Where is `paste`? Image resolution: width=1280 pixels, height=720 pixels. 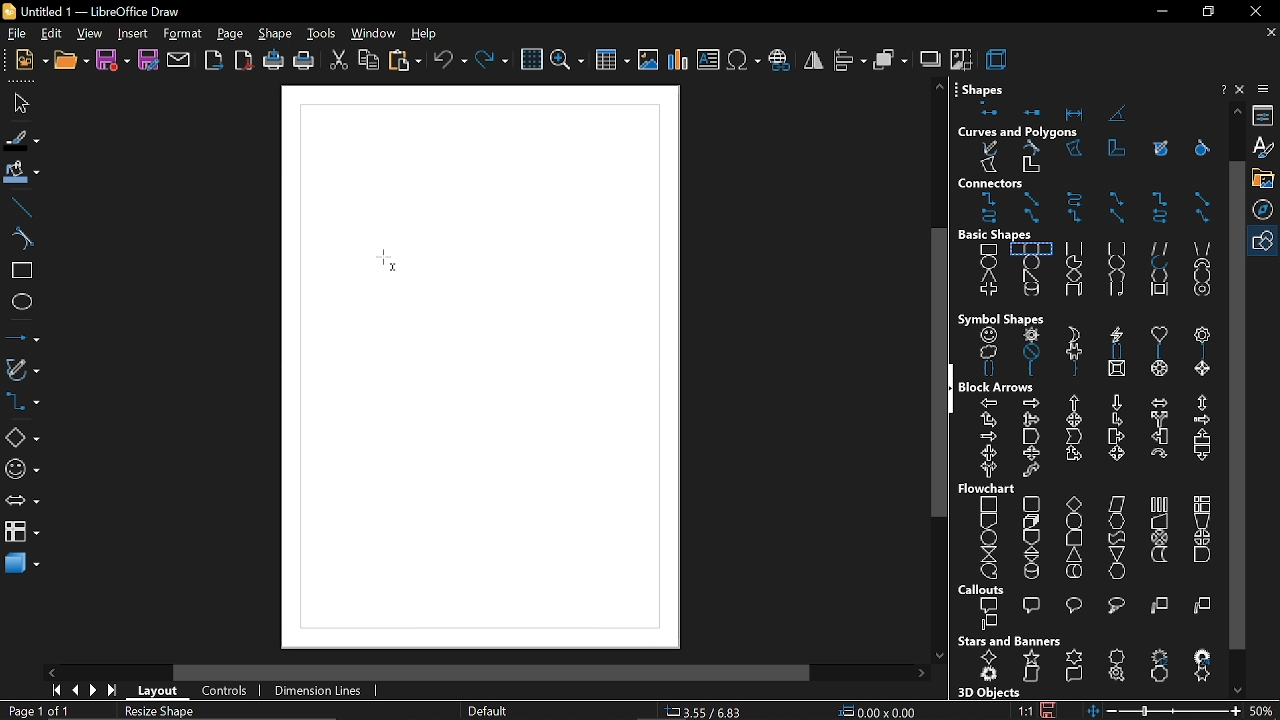 paste is located at coordinates (406, 62).